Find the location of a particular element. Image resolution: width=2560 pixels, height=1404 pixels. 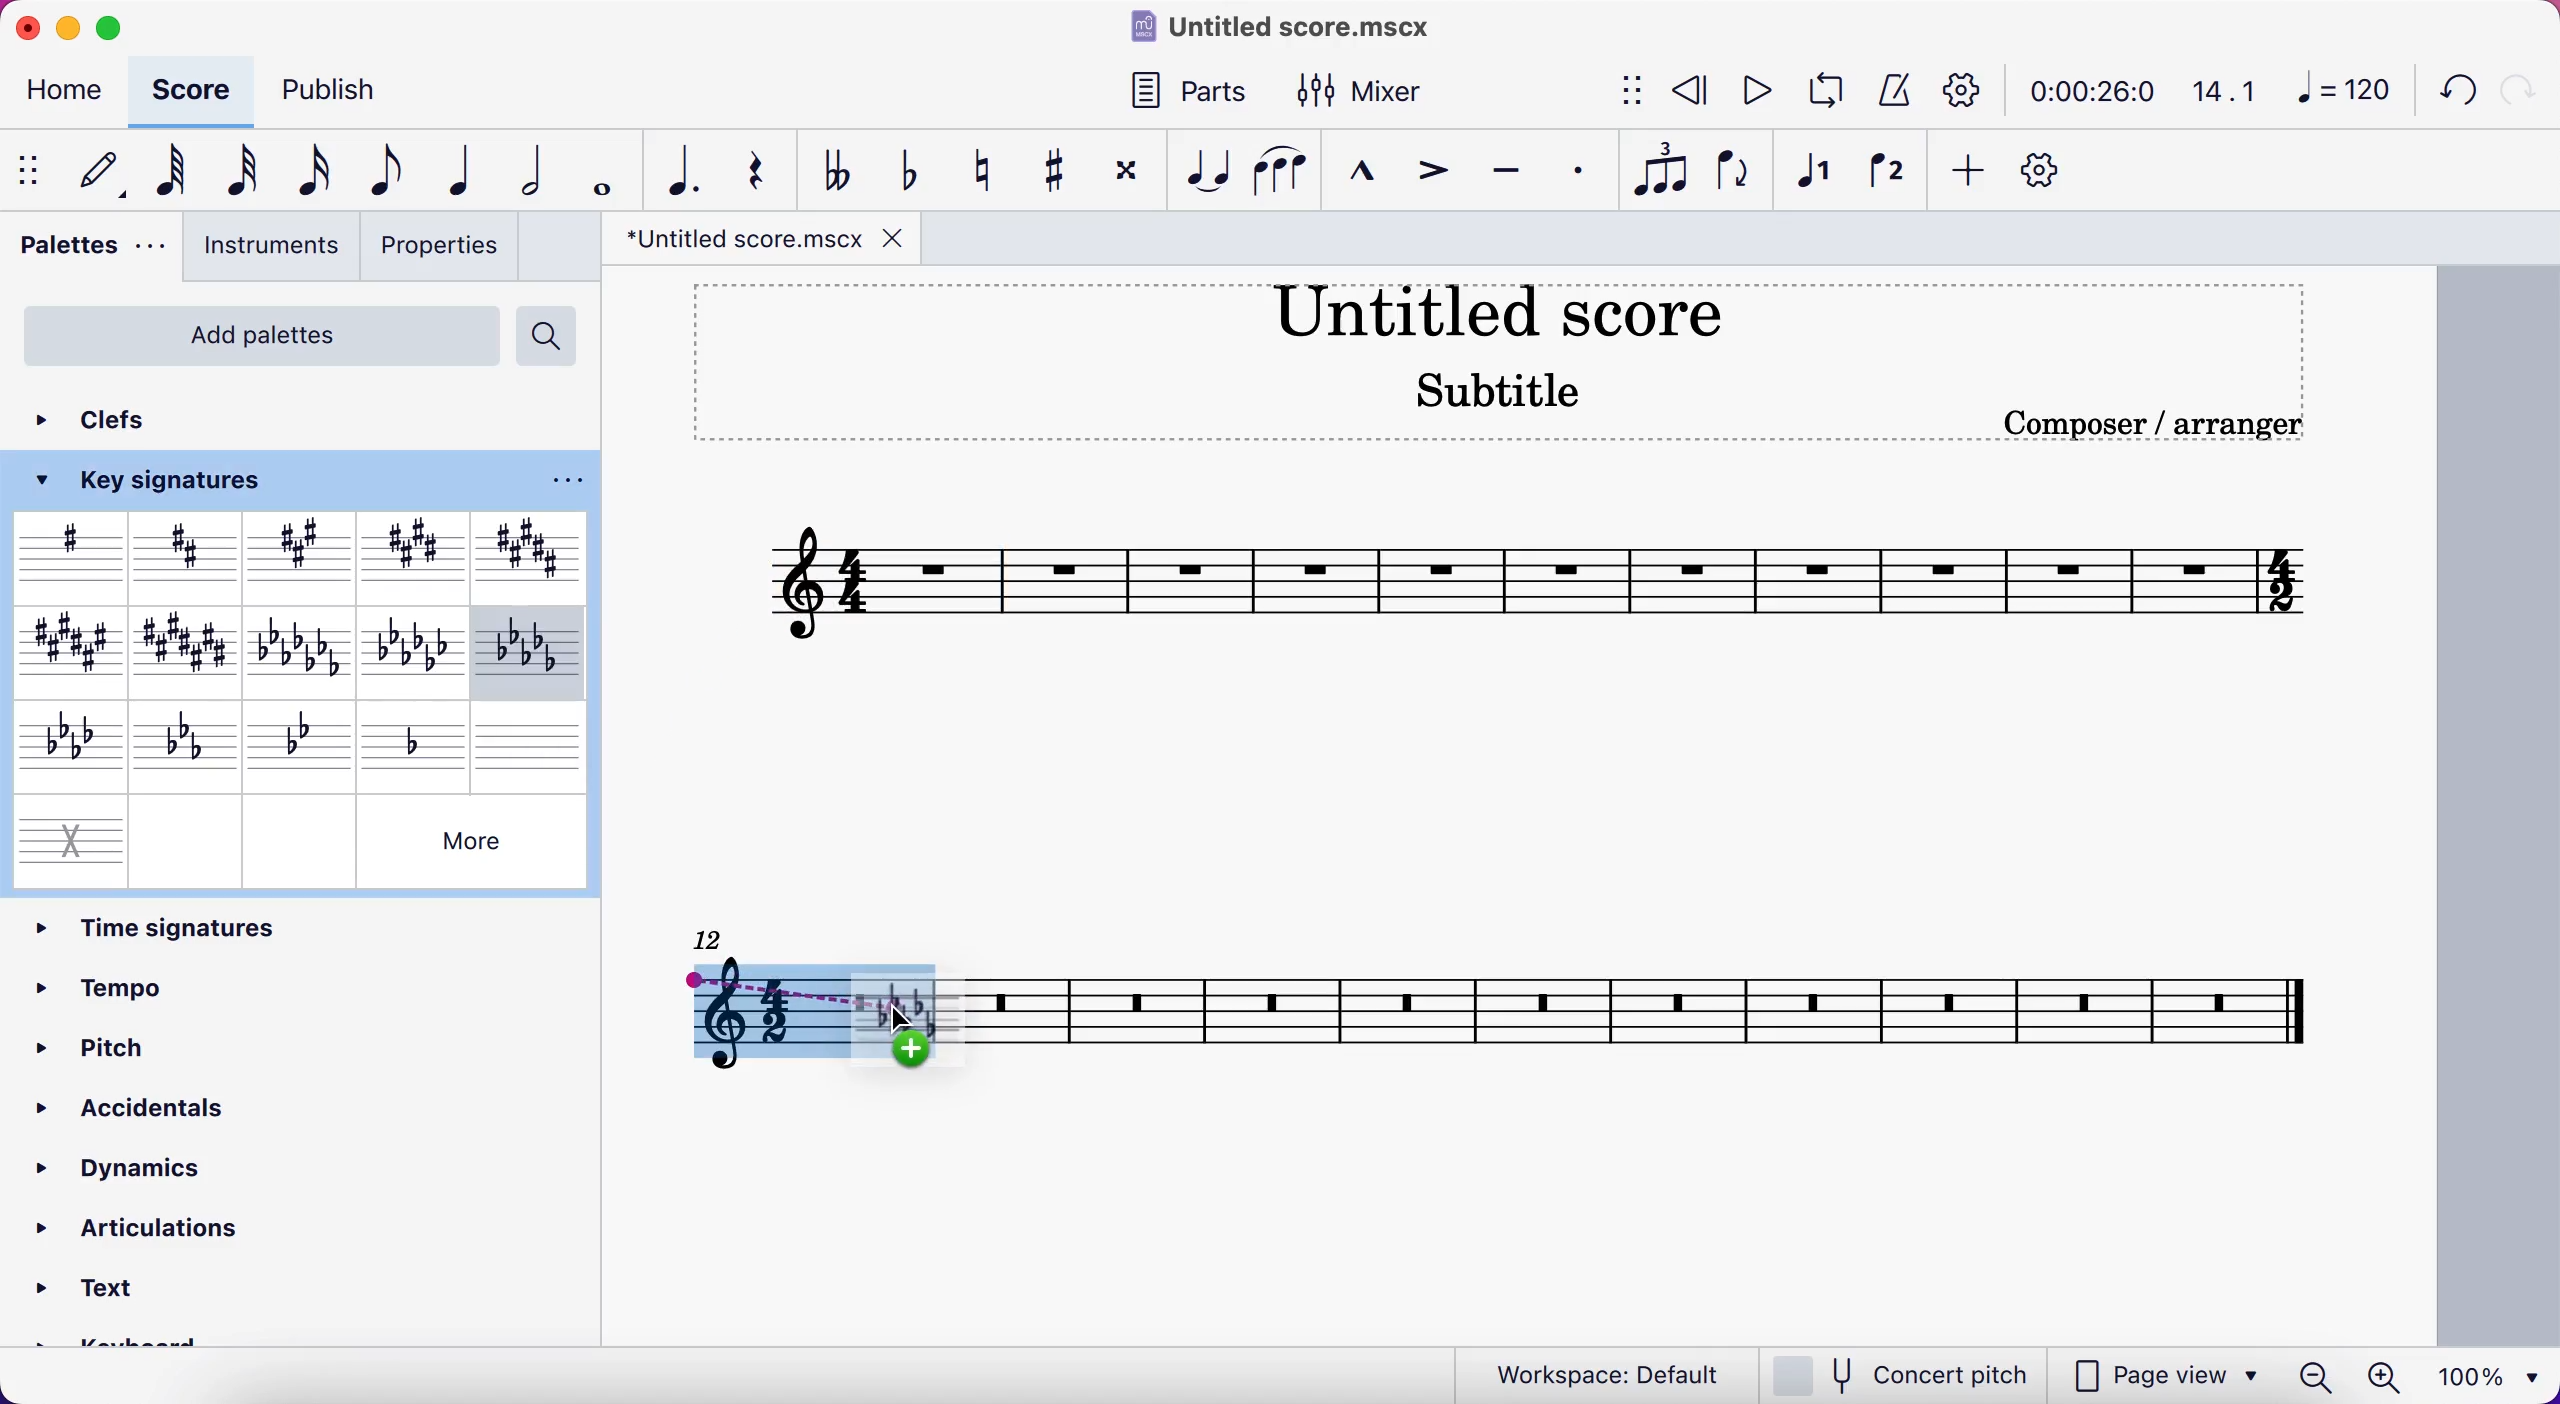

marcato is located at coordinates (1368, 181).